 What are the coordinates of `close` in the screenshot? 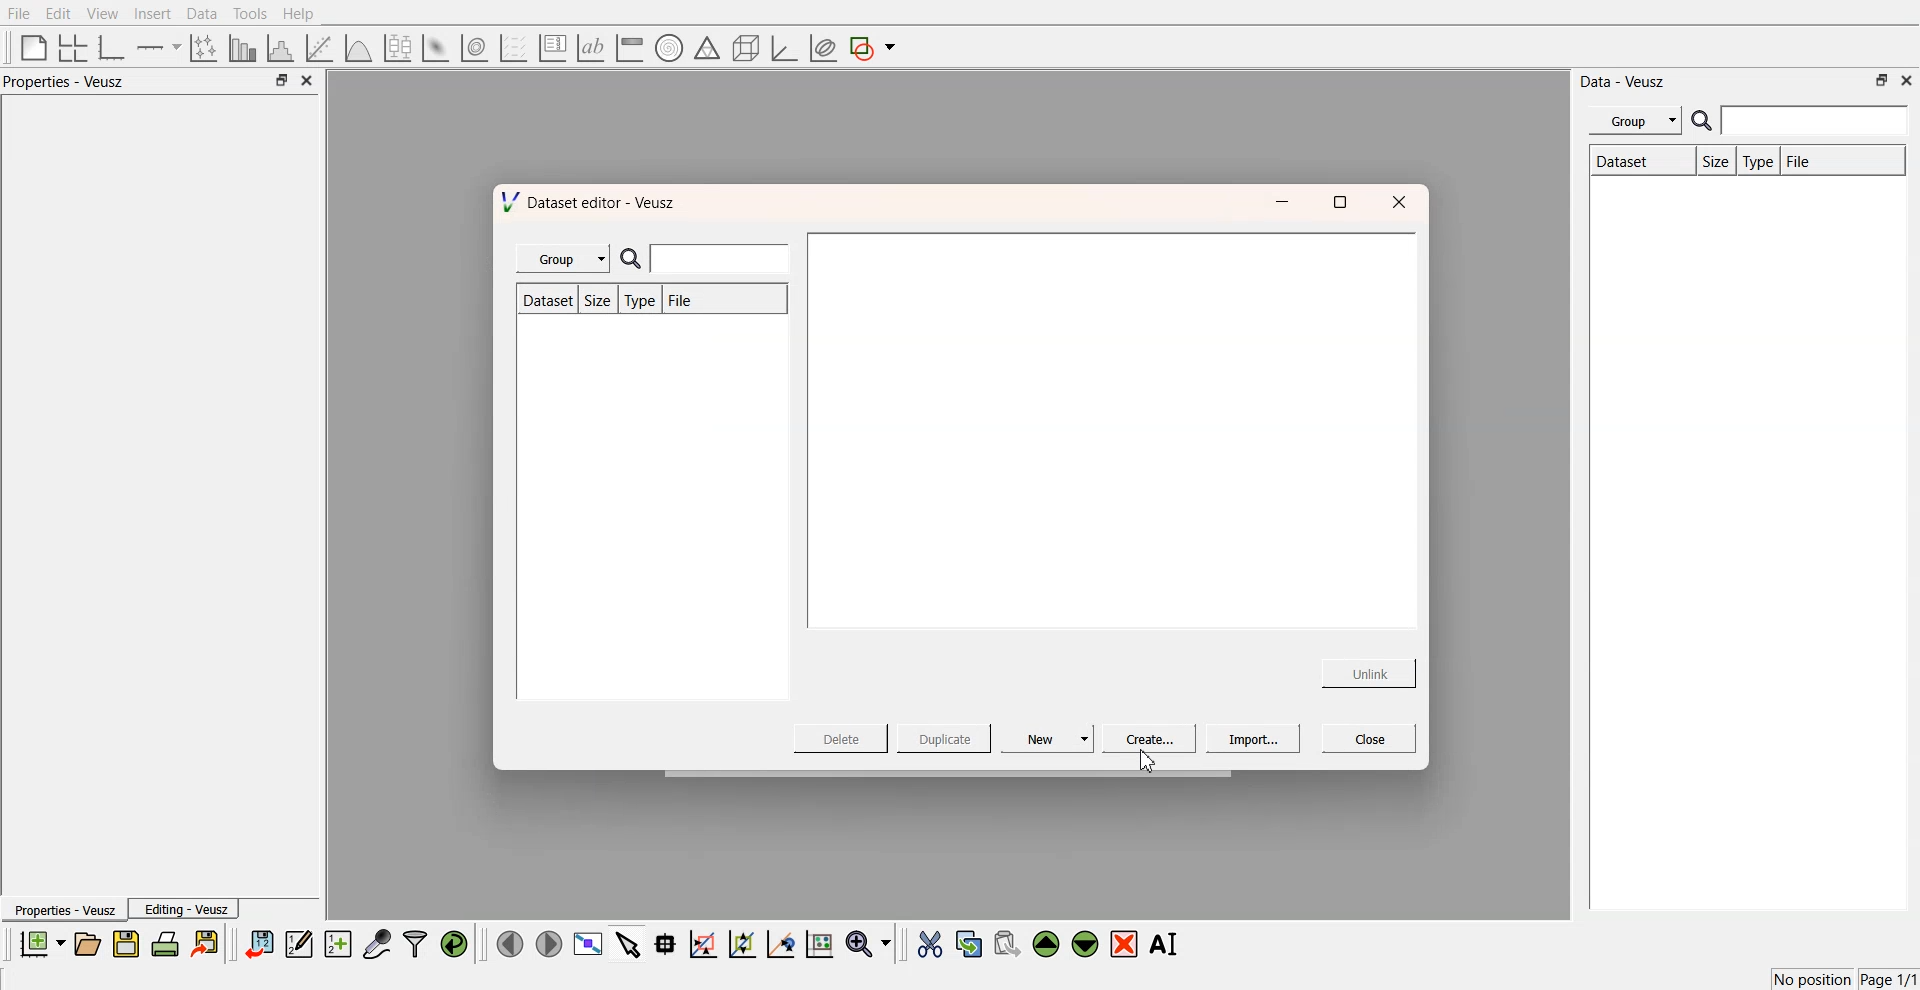 It's located at (1907, 79).